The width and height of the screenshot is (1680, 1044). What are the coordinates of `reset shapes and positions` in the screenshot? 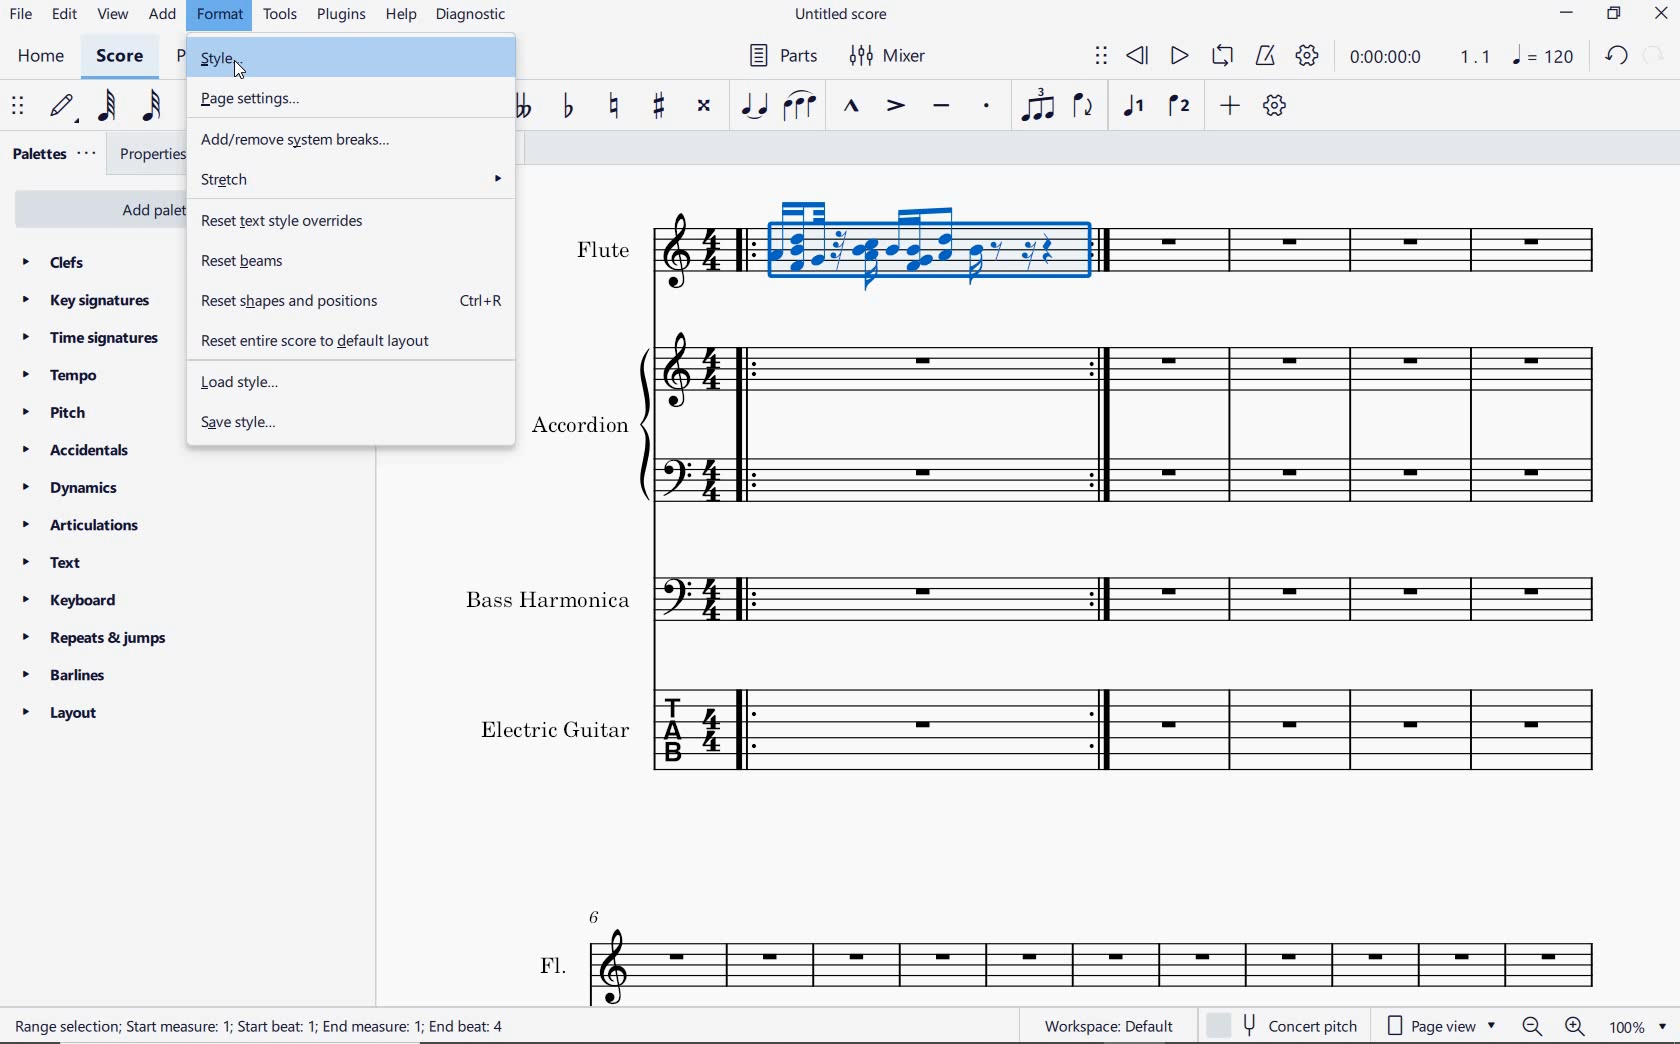 It's located at (352, 301).